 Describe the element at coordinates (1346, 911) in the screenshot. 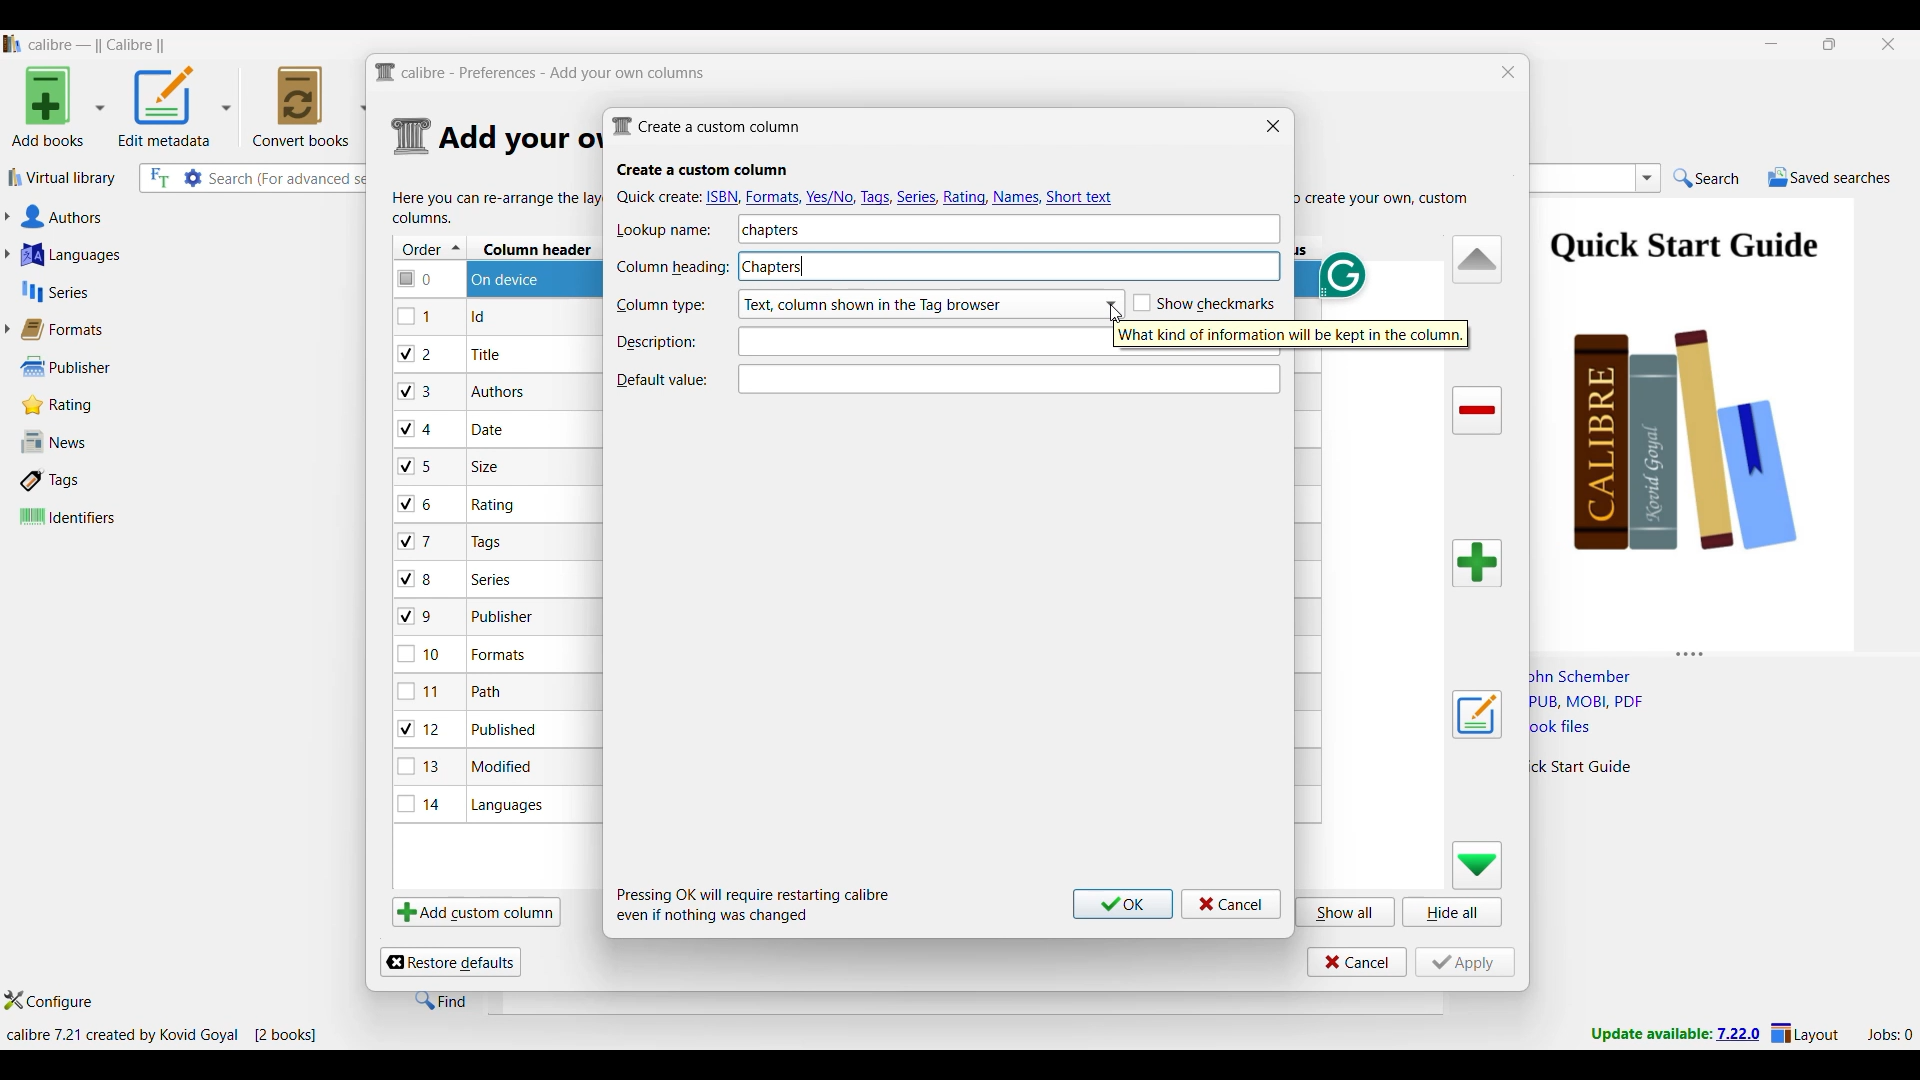

I see `Show all` at that location.